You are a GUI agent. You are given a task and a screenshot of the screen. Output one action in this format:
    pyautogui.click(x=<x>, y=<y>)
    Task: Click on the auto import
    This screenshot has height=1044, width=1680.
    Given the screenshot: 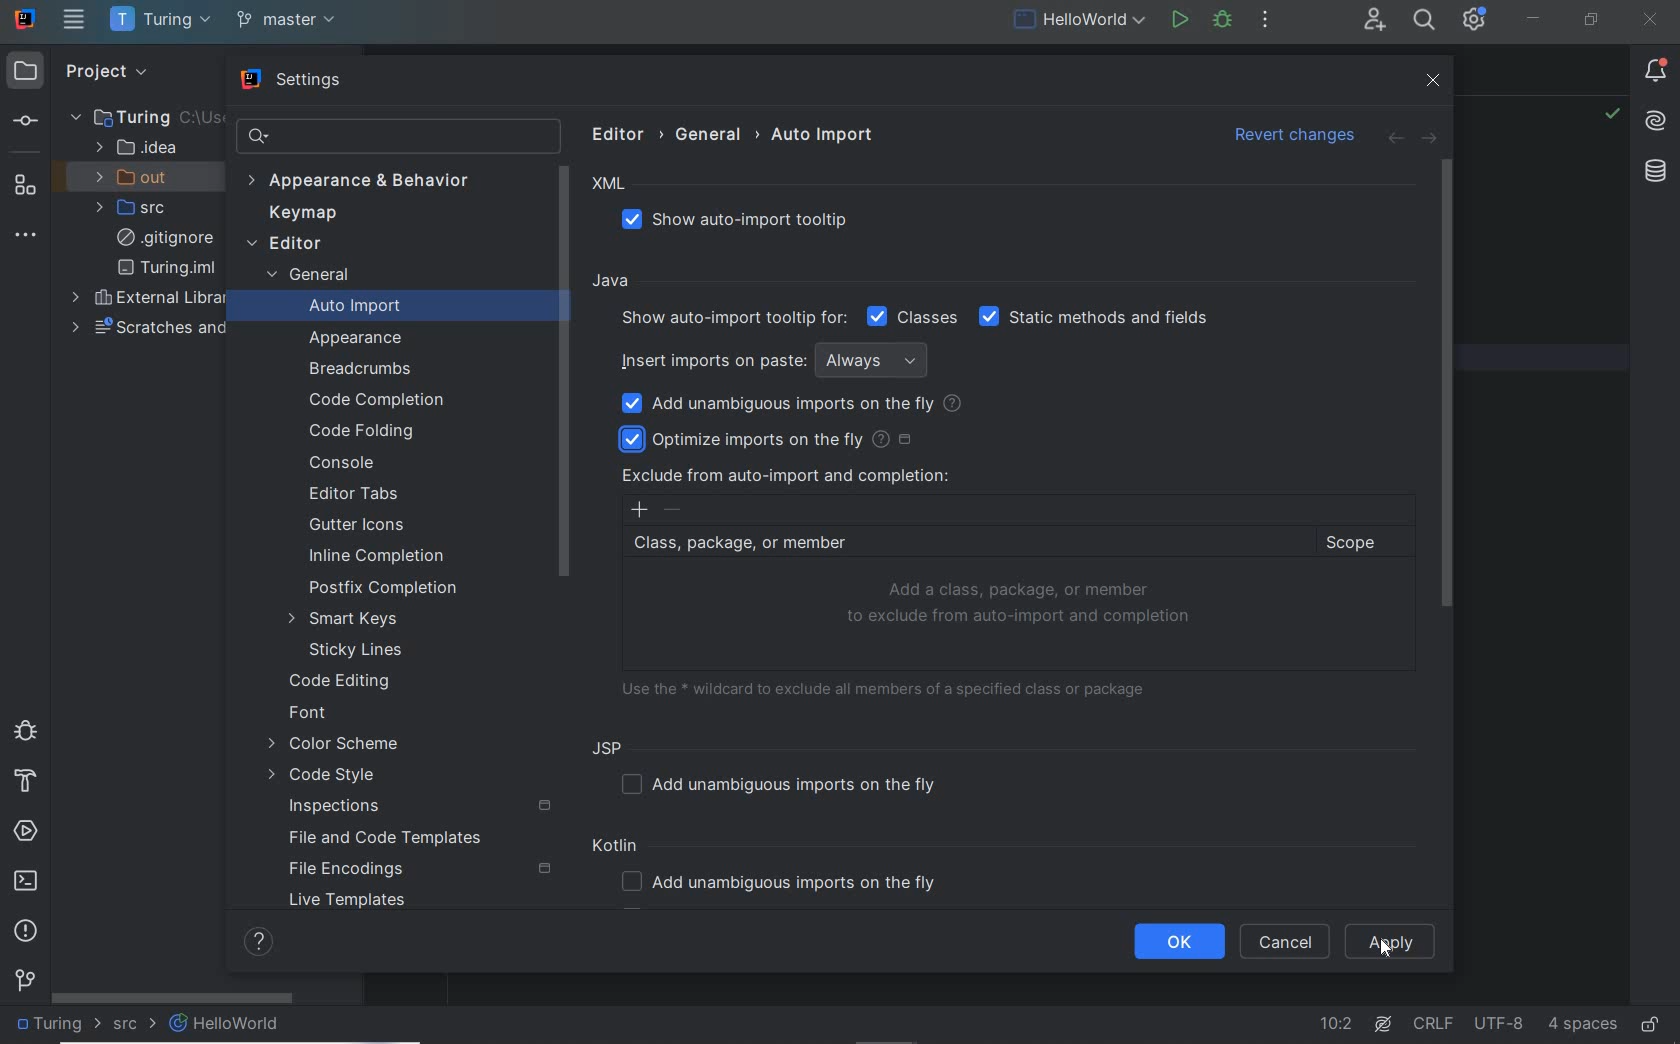 What is the action you would take?
    pyautogui.click(x=824, y=134)
    